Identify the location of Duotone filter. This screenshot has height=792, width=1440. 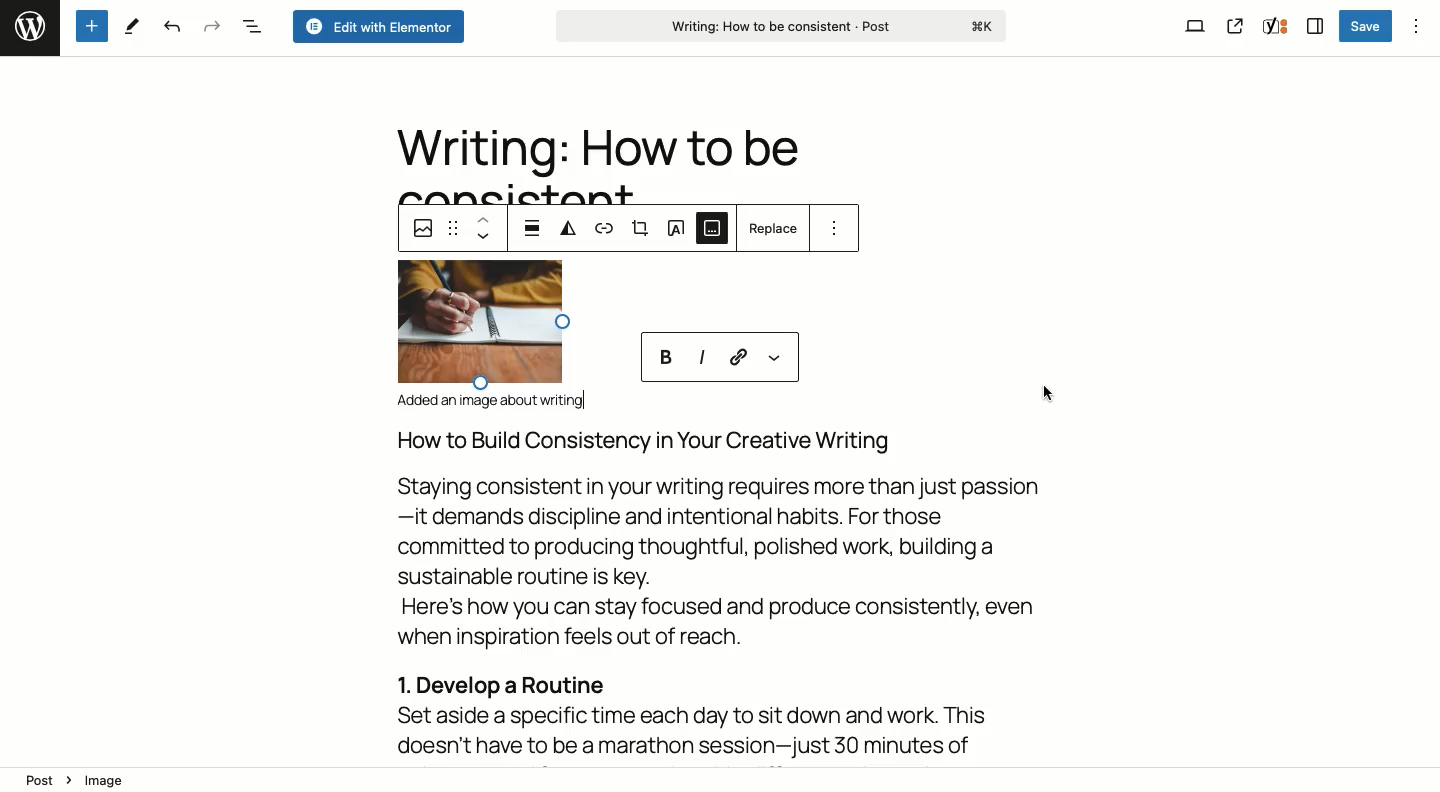
(570, 229).